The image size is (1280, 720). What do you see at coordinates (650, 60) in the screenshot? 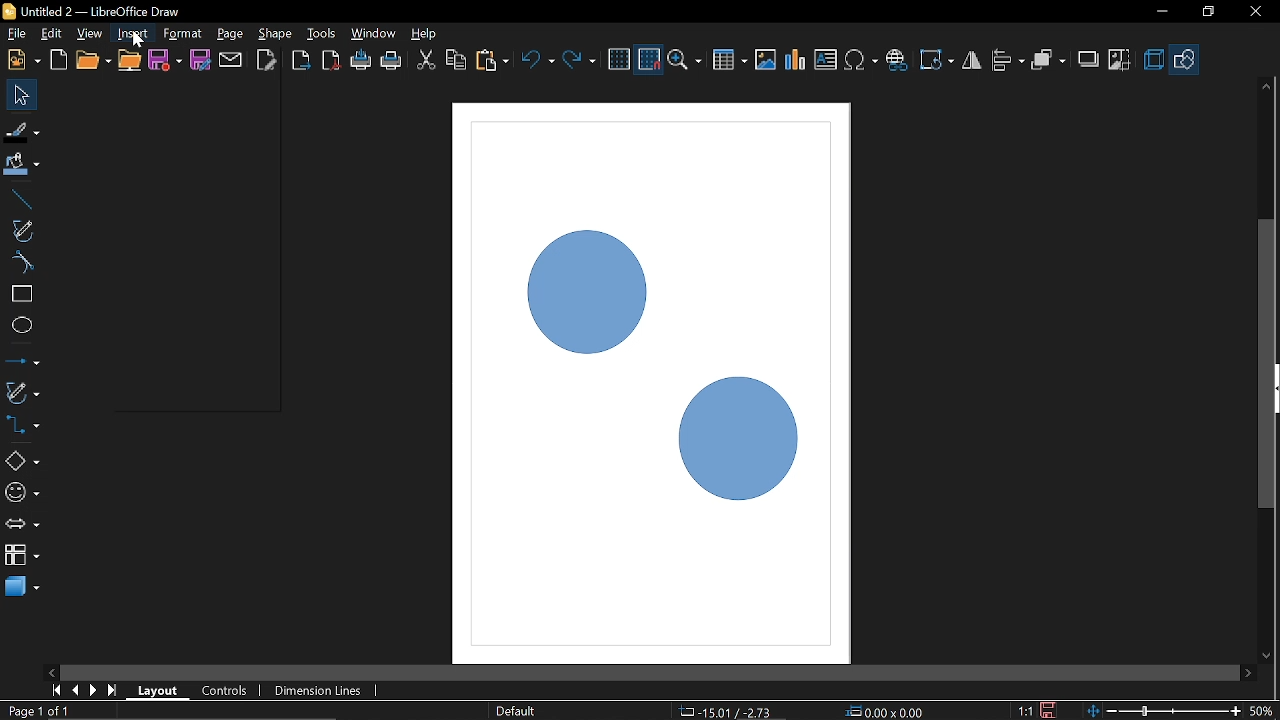
I see `snap to grid` at bounding box center [650, 60].